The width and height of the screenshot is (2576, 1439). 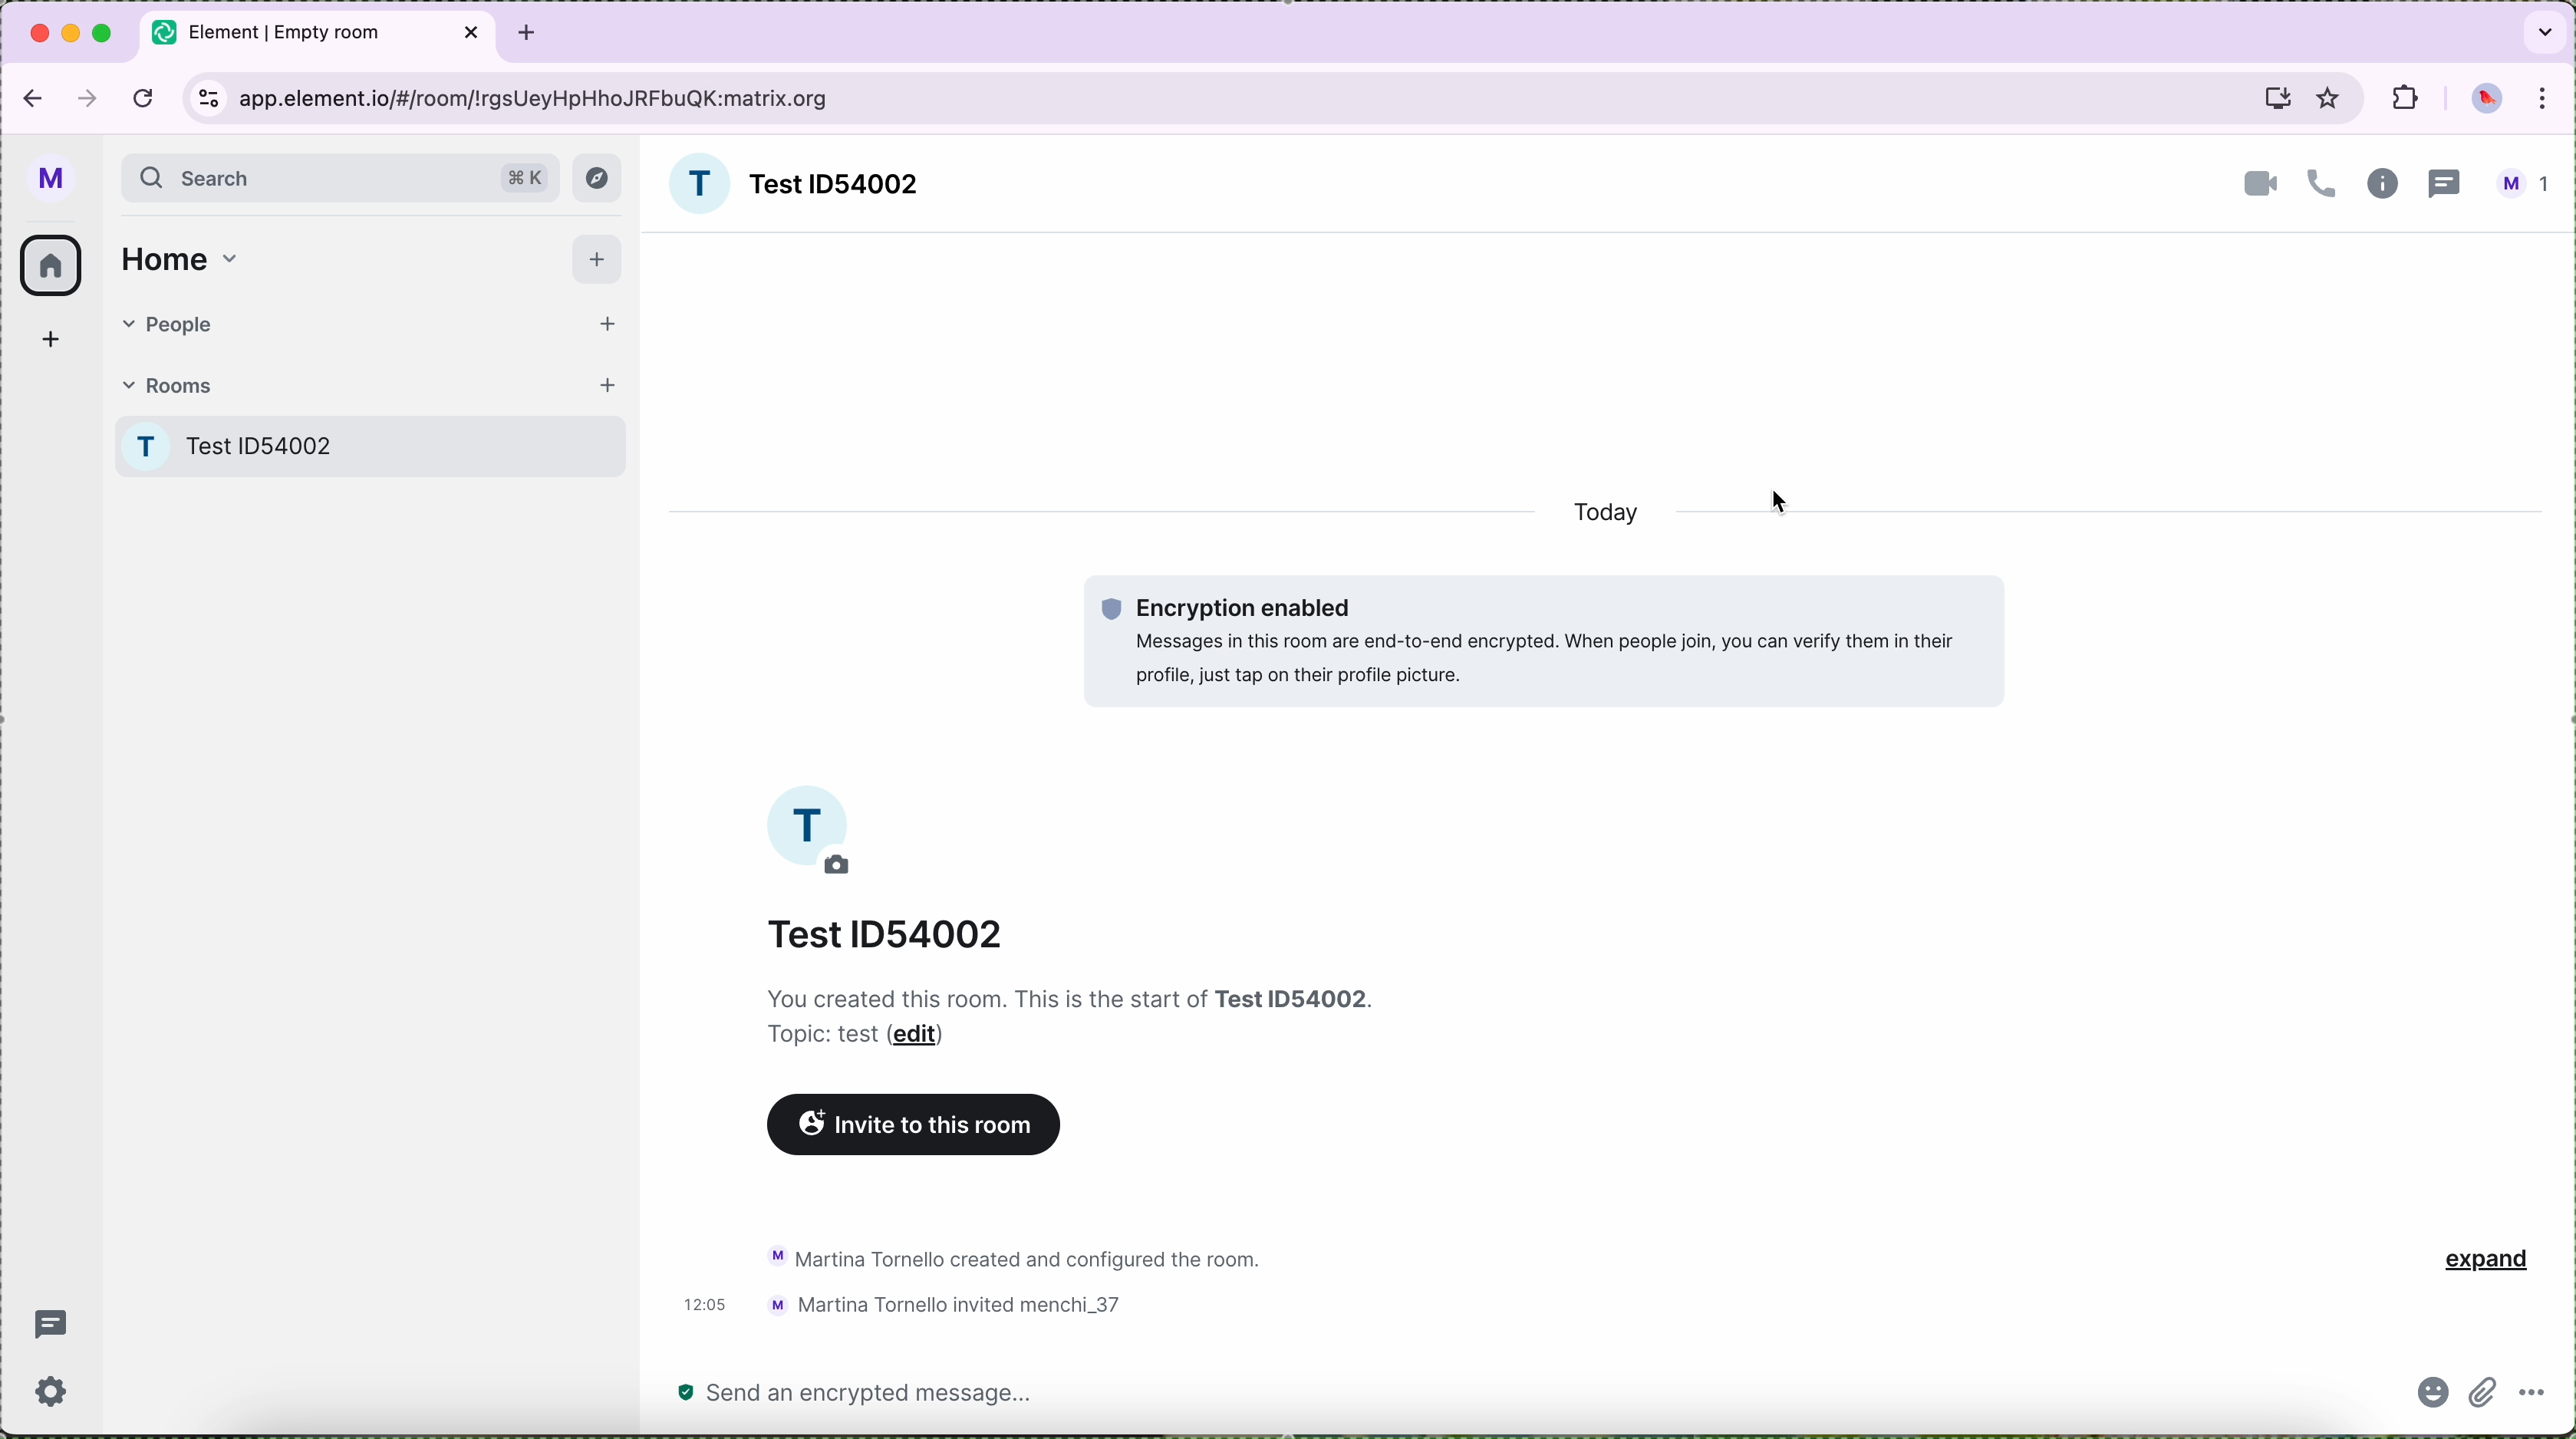 I want to click on home tab, so click(x=177, y=254).